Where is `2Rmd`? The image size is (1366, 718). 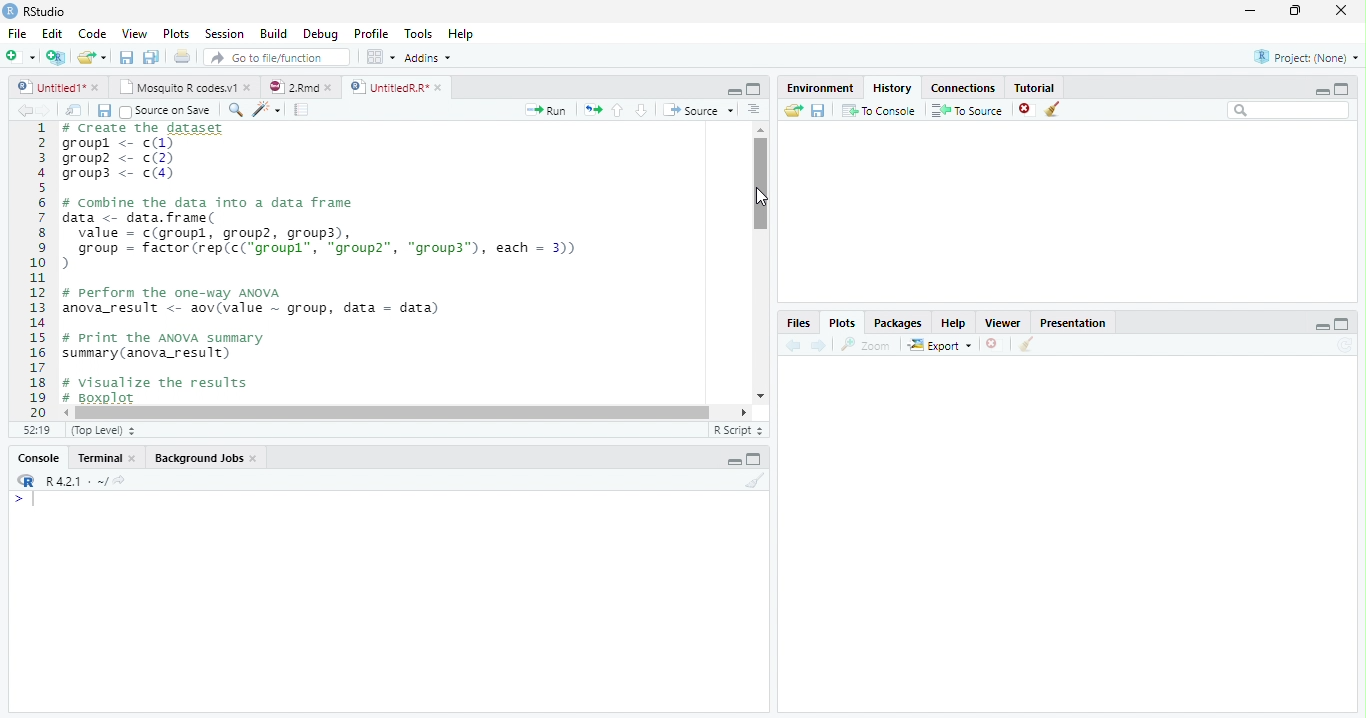 2Rmd is located at coordinates (299, 85).